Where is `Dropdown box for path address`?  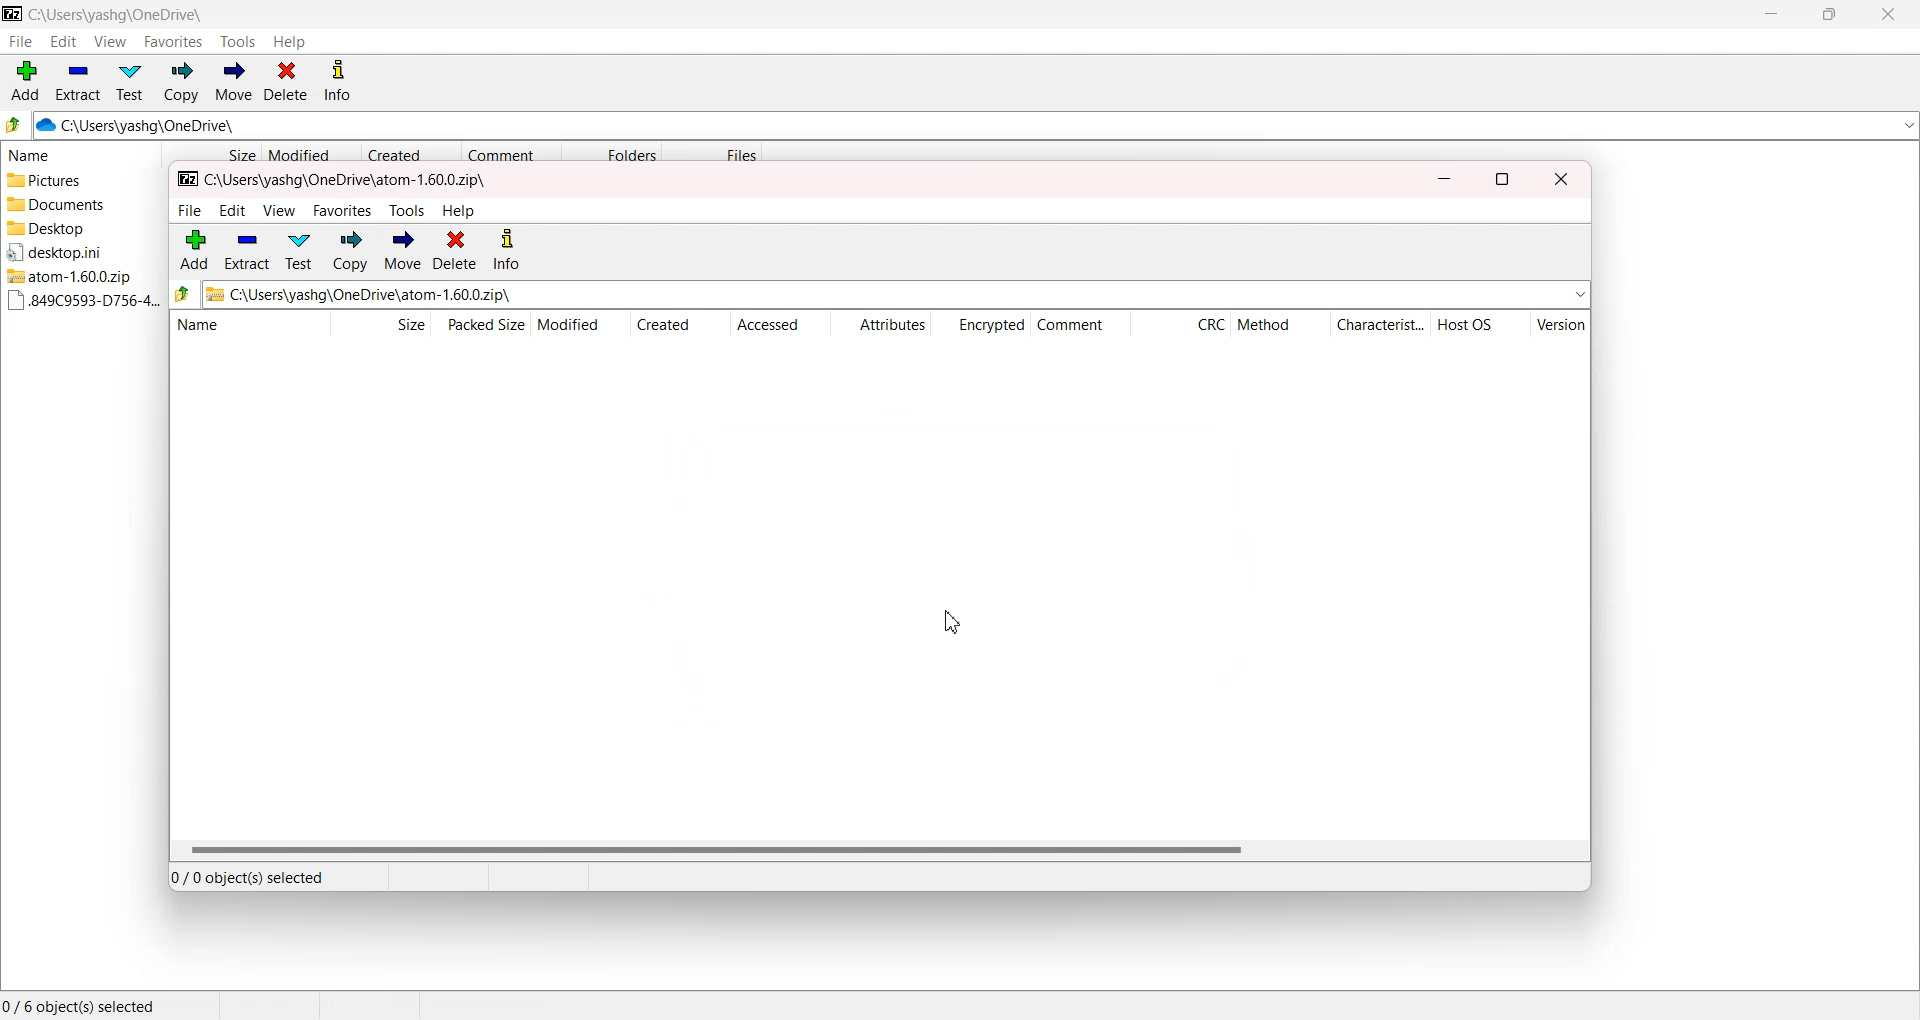
Dropdown box for path address is located at coordinates (1907, 126).